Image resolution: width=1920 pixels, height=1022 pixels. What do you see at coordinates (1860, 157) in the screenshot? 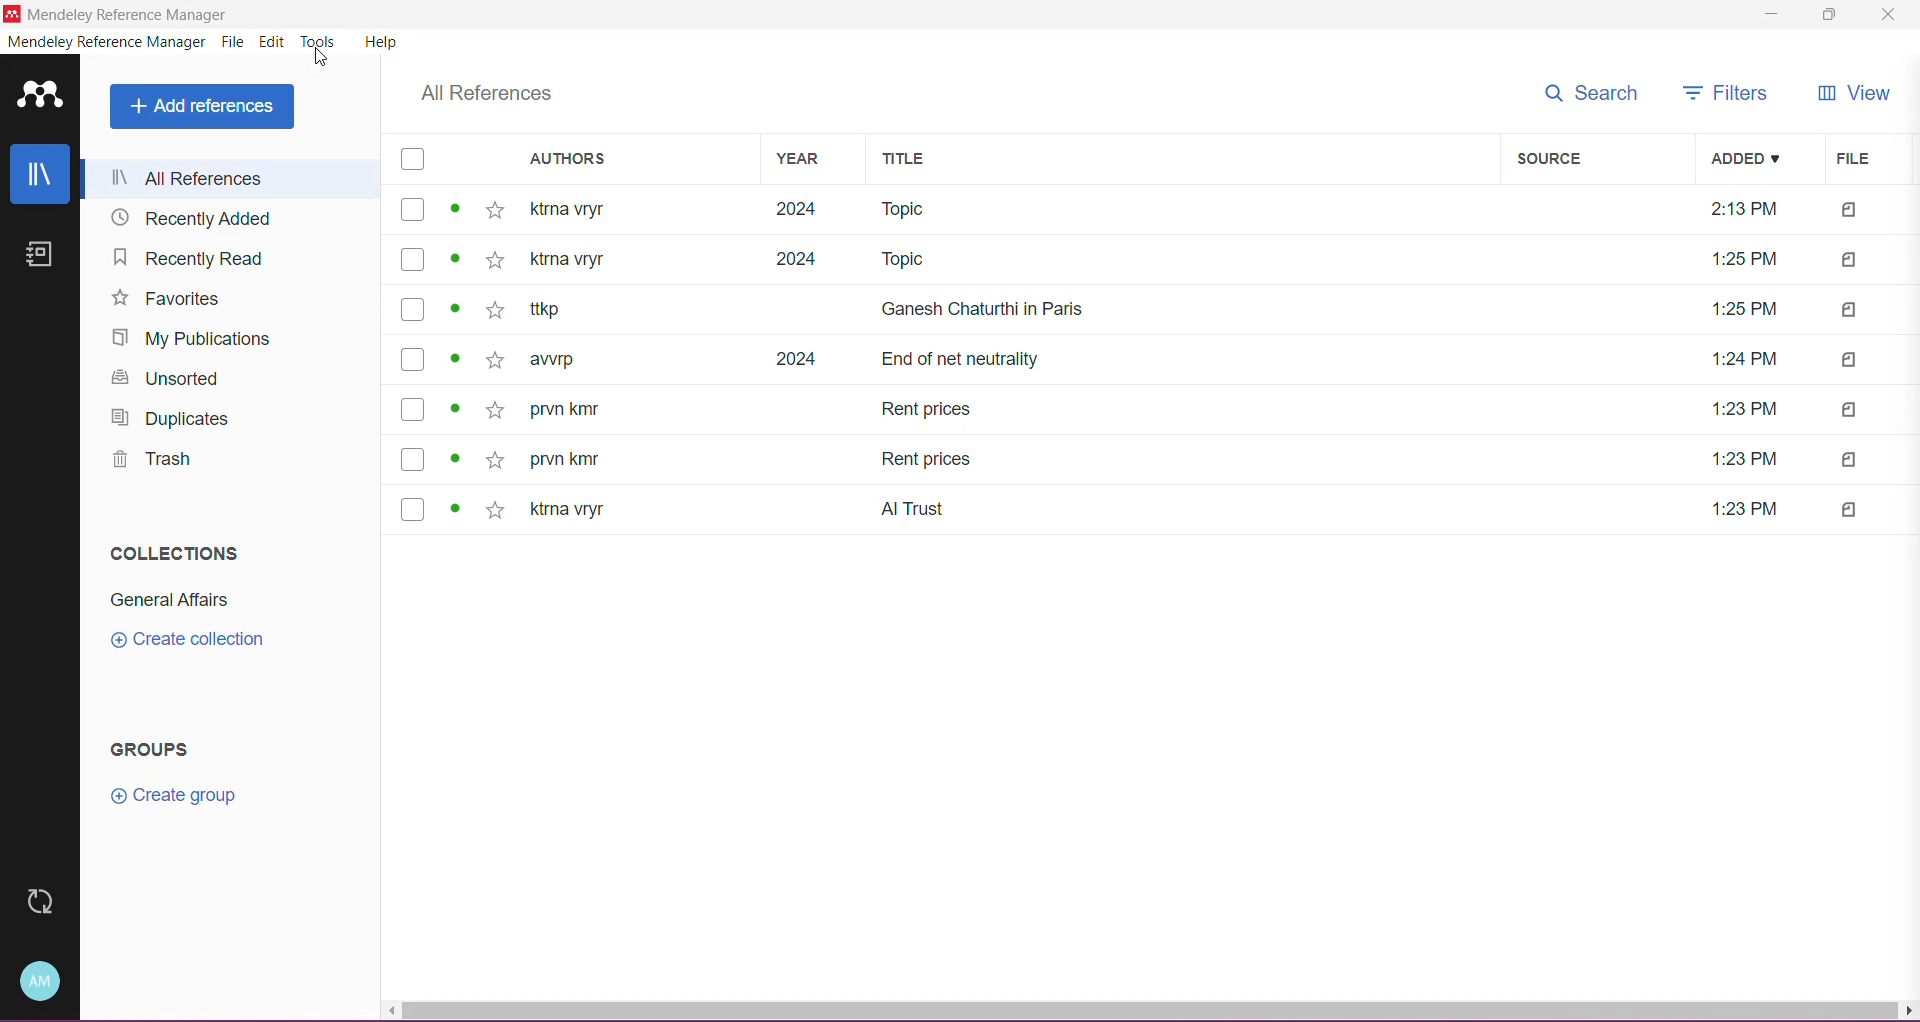
I see `File` at bounding box center [1860, 157].